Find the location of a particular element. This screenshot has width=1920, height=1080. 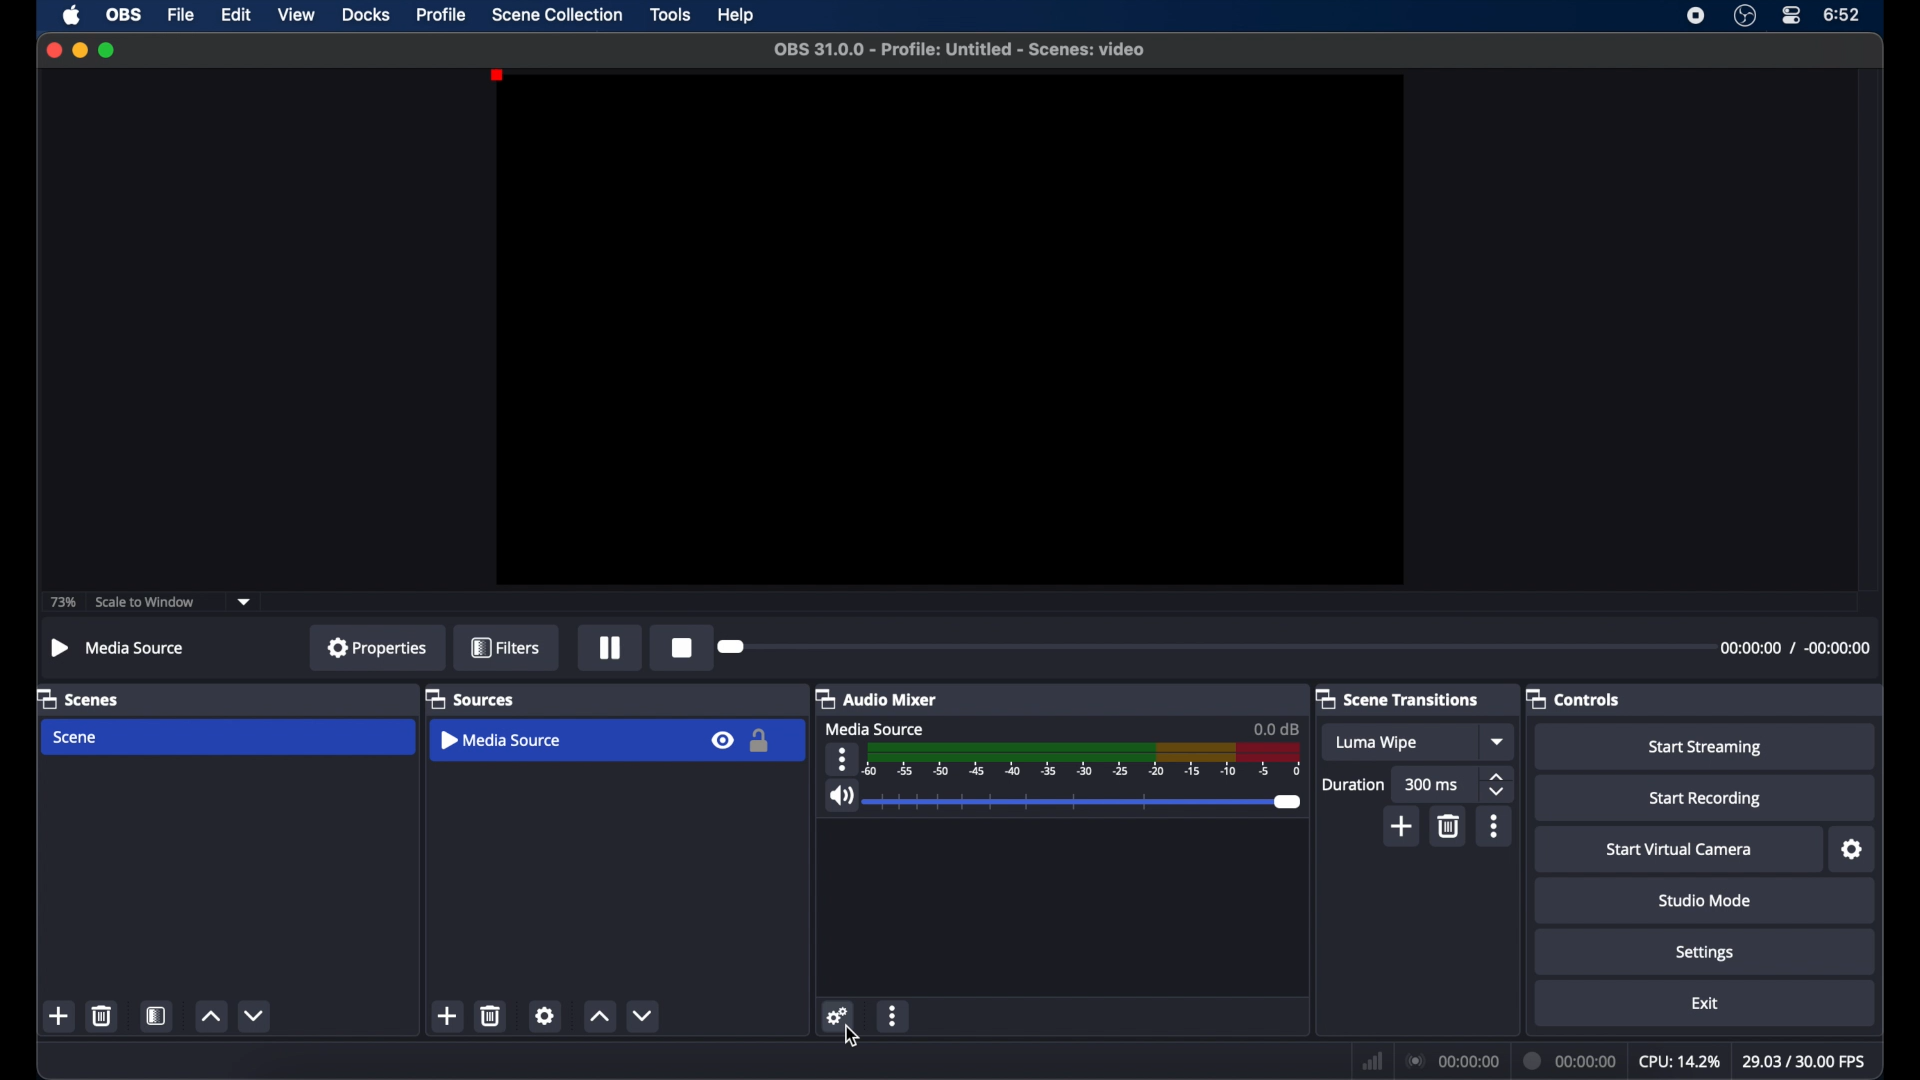

file is located at coordinates (181, 16).